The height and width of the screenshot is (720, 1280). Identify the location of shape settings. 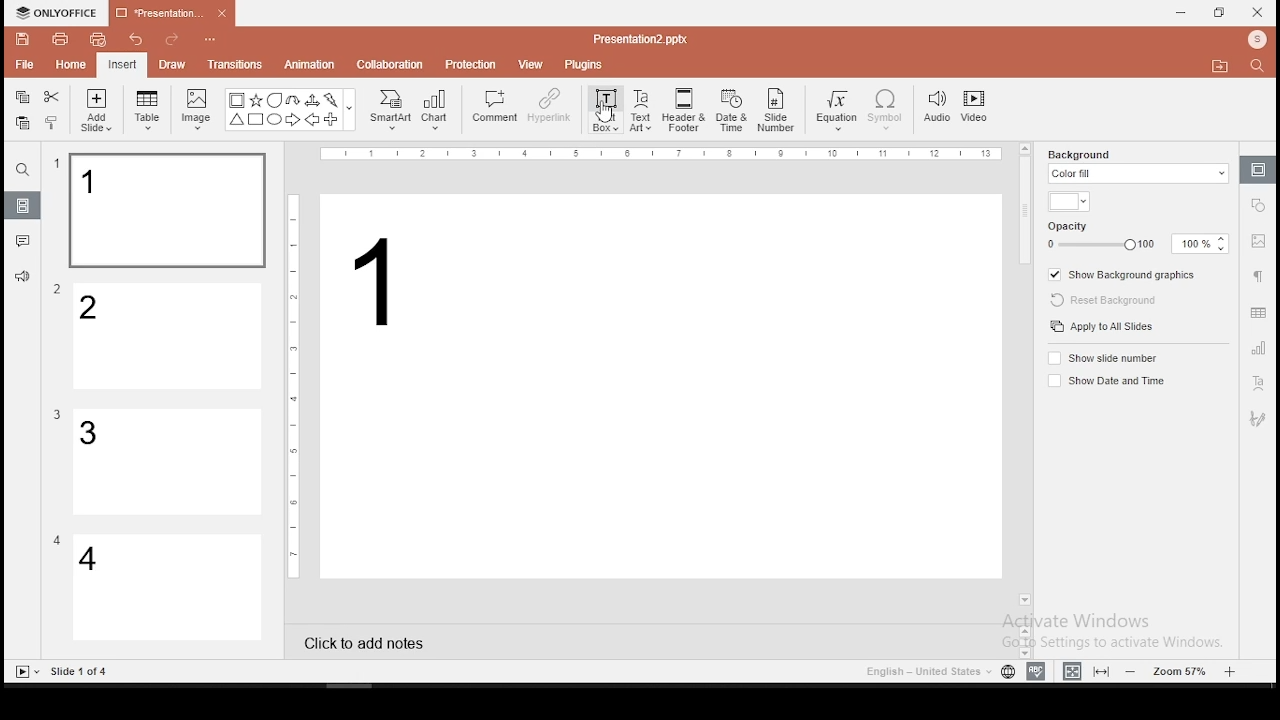
(1259, 203).